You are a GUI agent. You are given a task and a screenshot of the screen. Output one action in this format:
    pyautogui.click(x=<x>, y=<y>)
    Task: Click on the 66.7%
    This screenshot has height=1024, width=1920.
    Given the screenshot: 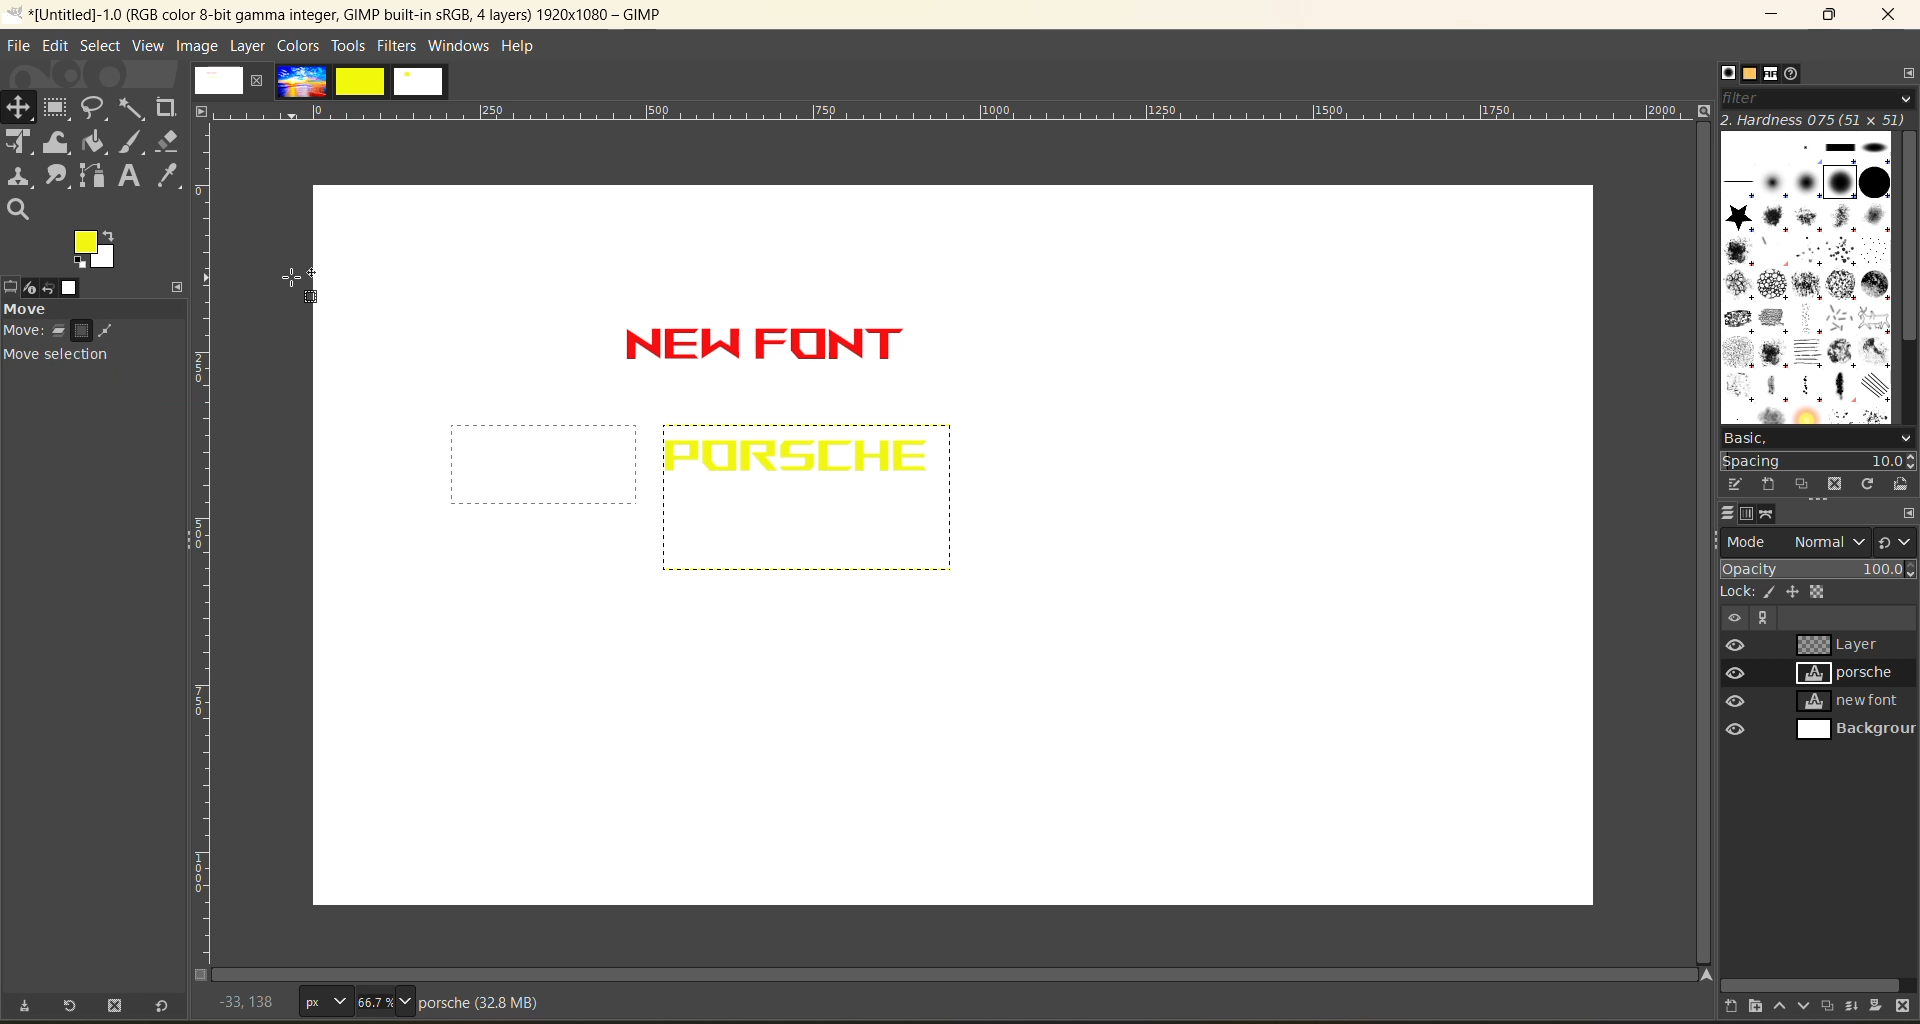 What is the action you would take?
    pyautogui.click(x=385, y=1002)
    